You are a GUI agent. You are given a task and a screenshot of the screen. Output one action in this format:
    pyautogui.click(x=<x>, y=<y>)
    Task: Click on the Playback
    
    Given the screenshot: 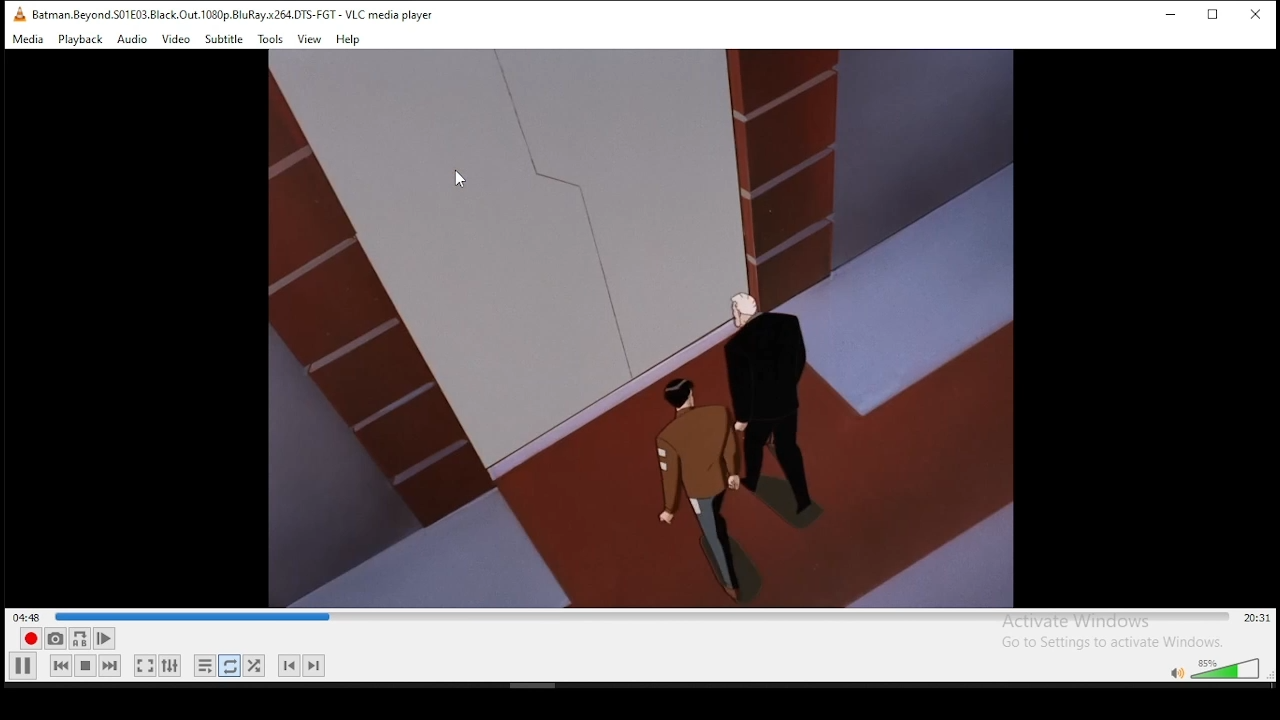 What is the action you would take?
    pyautogui.click(x=81, y=40)
    